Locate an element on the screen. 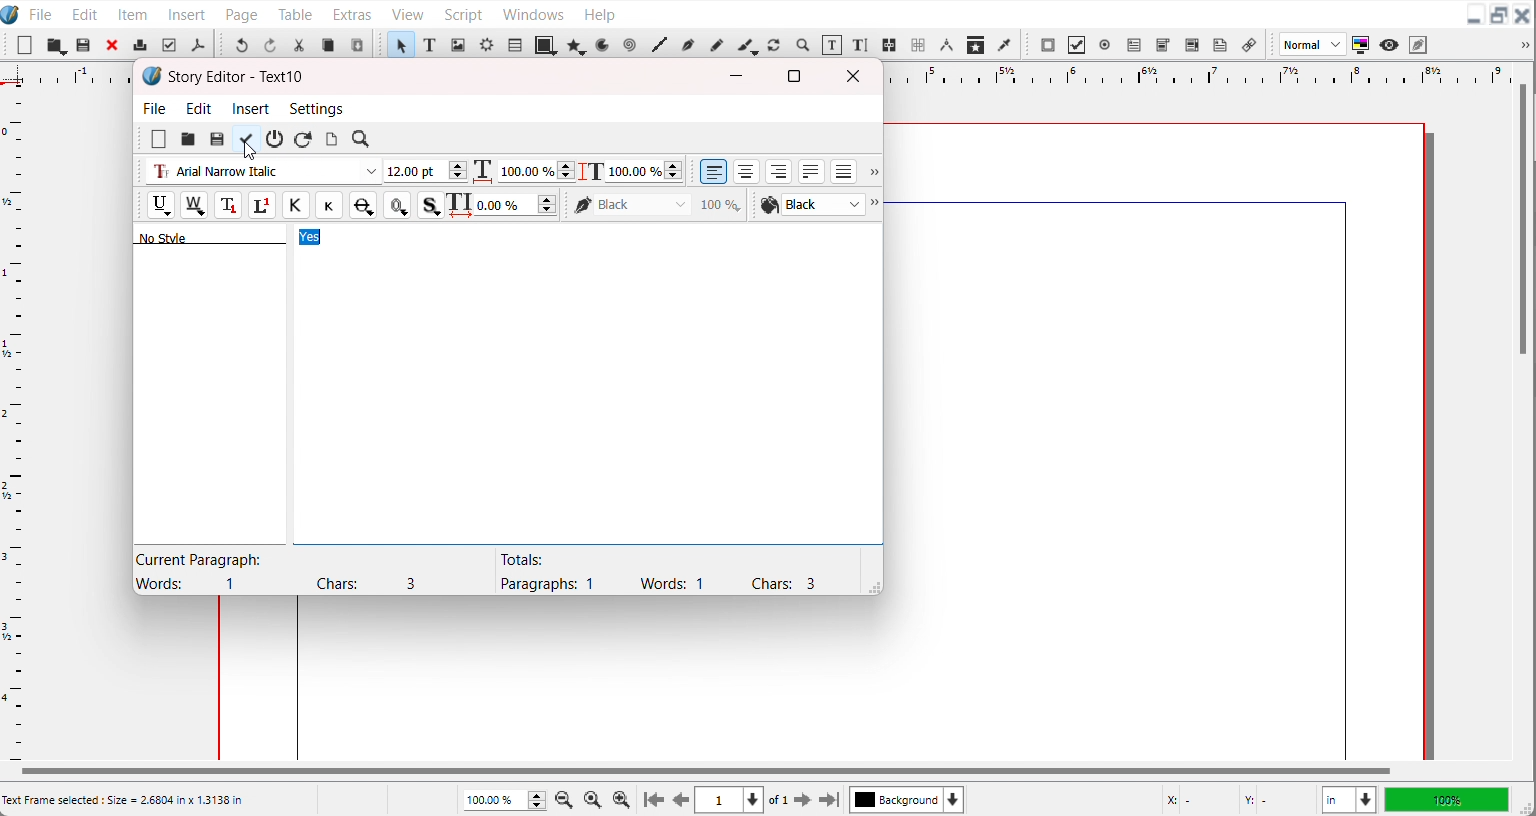 The width and height of the screenshot is (1536, 816). Text is located at coordinates (657, 571).